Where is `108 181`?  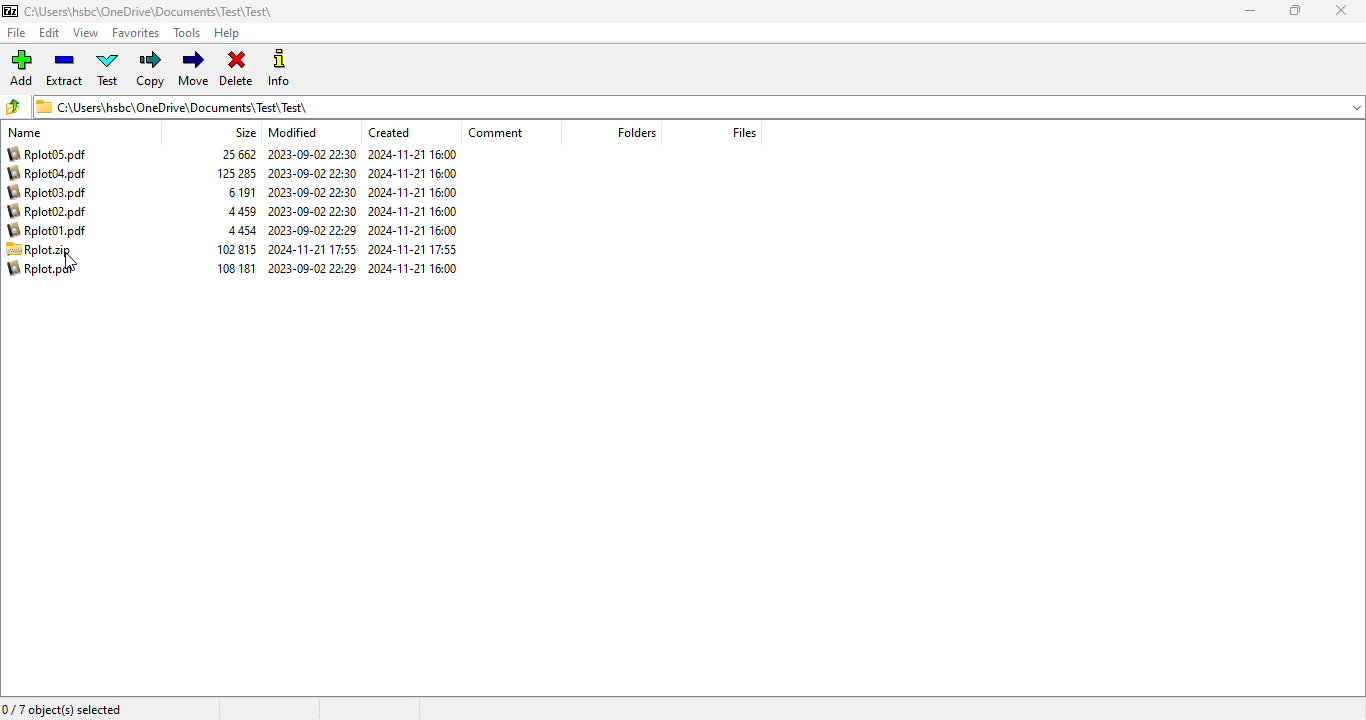
108 181 is located at coordinates (238, 268).